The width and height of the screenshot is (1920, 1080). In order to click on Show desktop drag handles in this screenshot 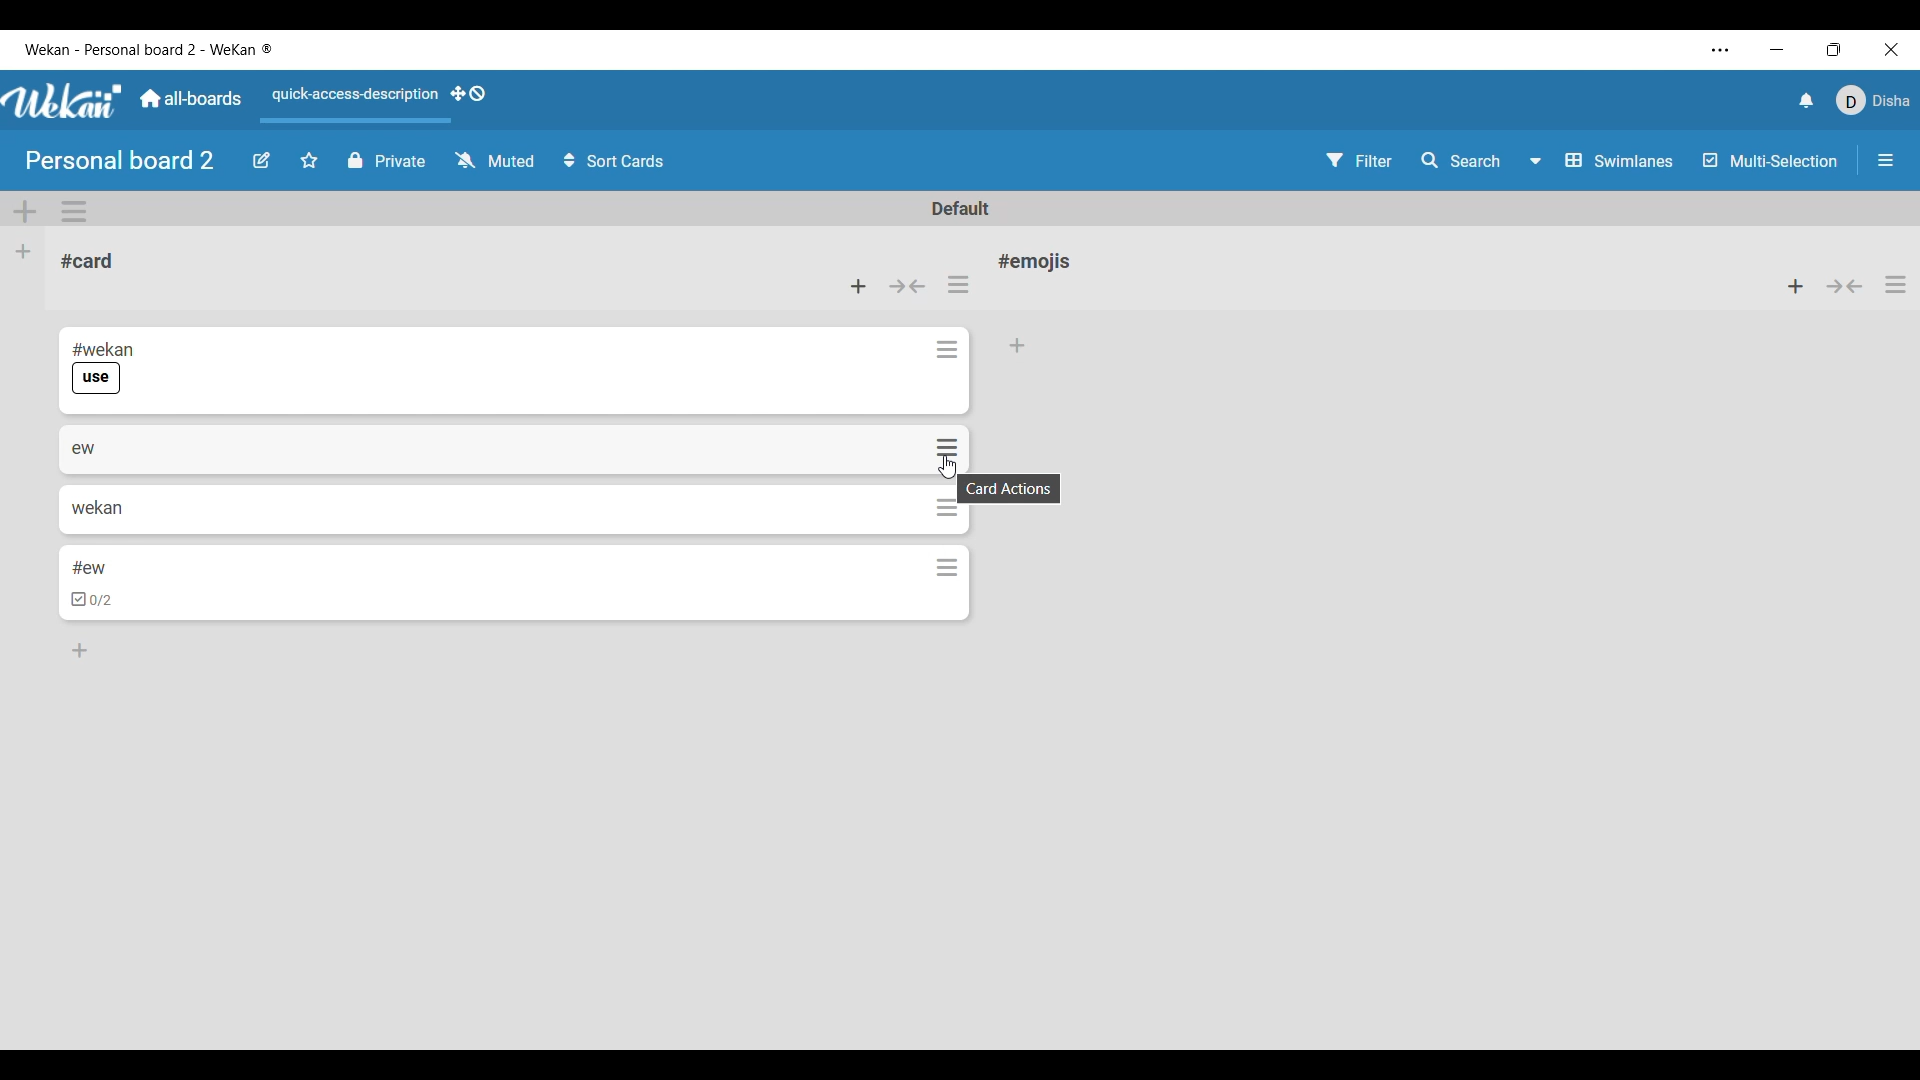, I will do `click(468, 93)`.